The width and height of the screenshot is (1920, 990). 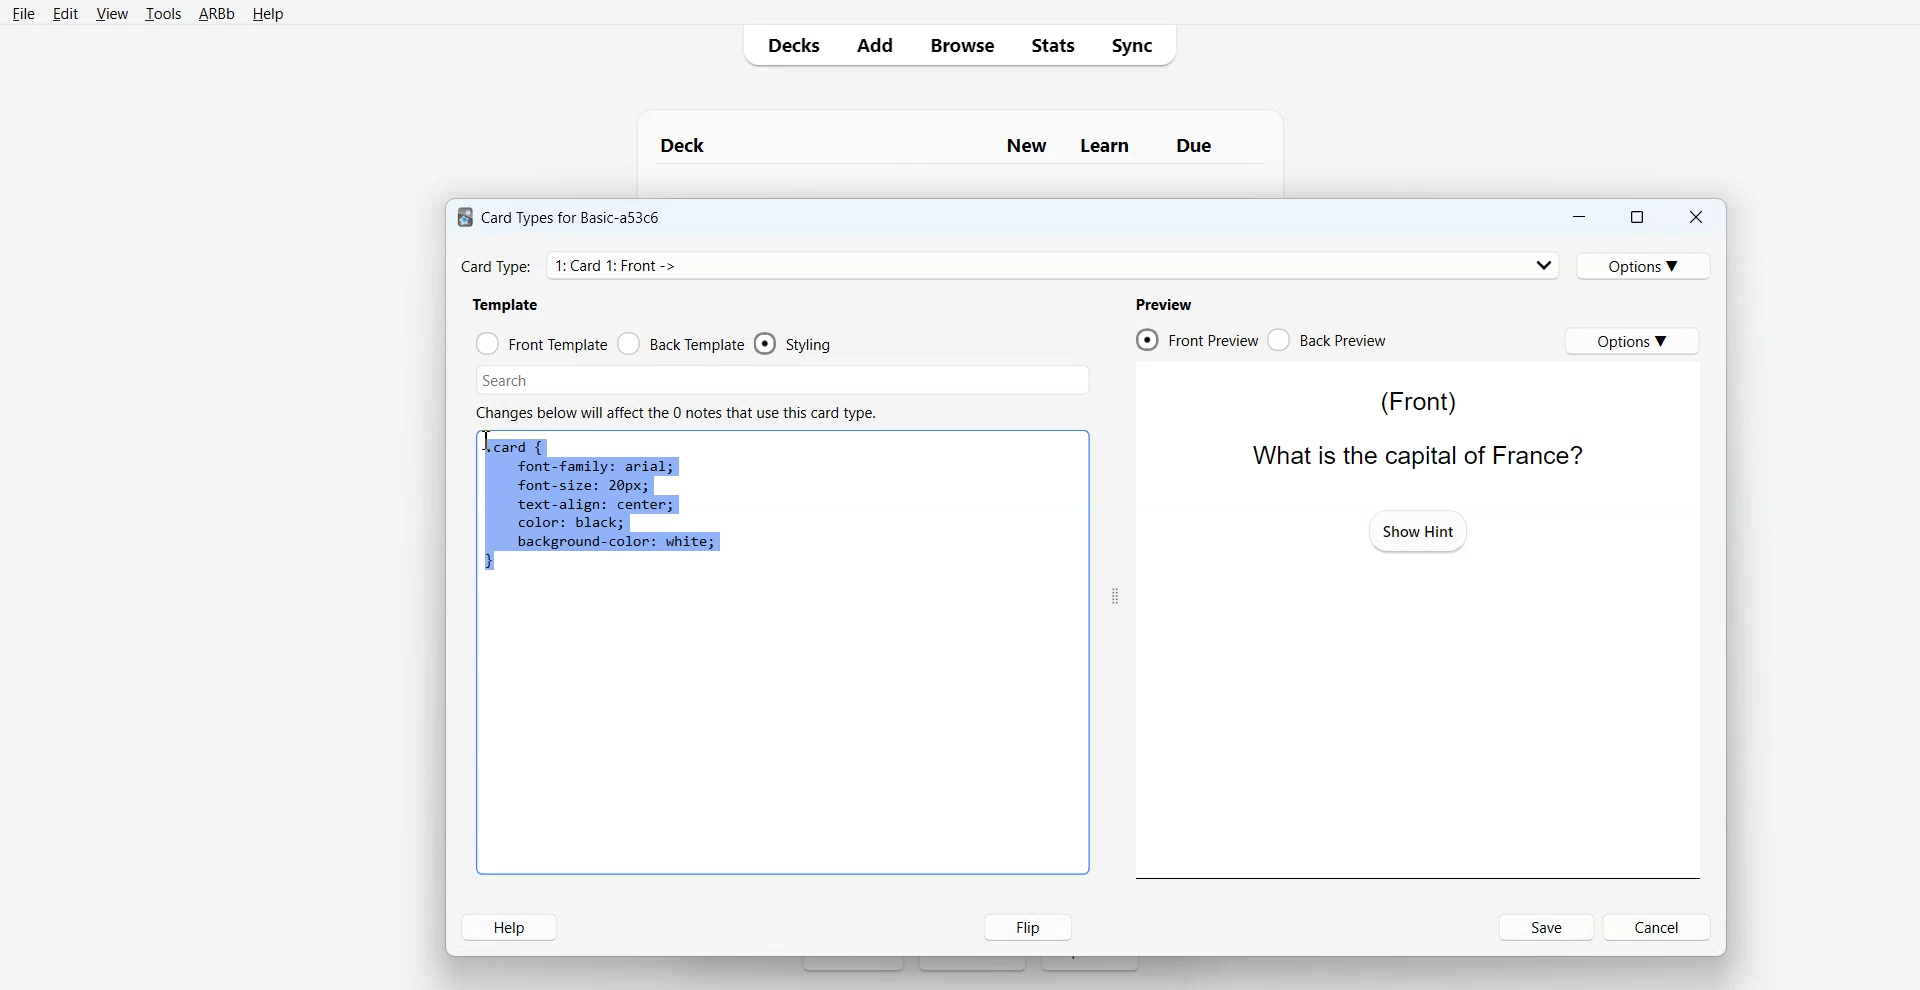 I want to click on Stats, so click(x=1051, y=44).